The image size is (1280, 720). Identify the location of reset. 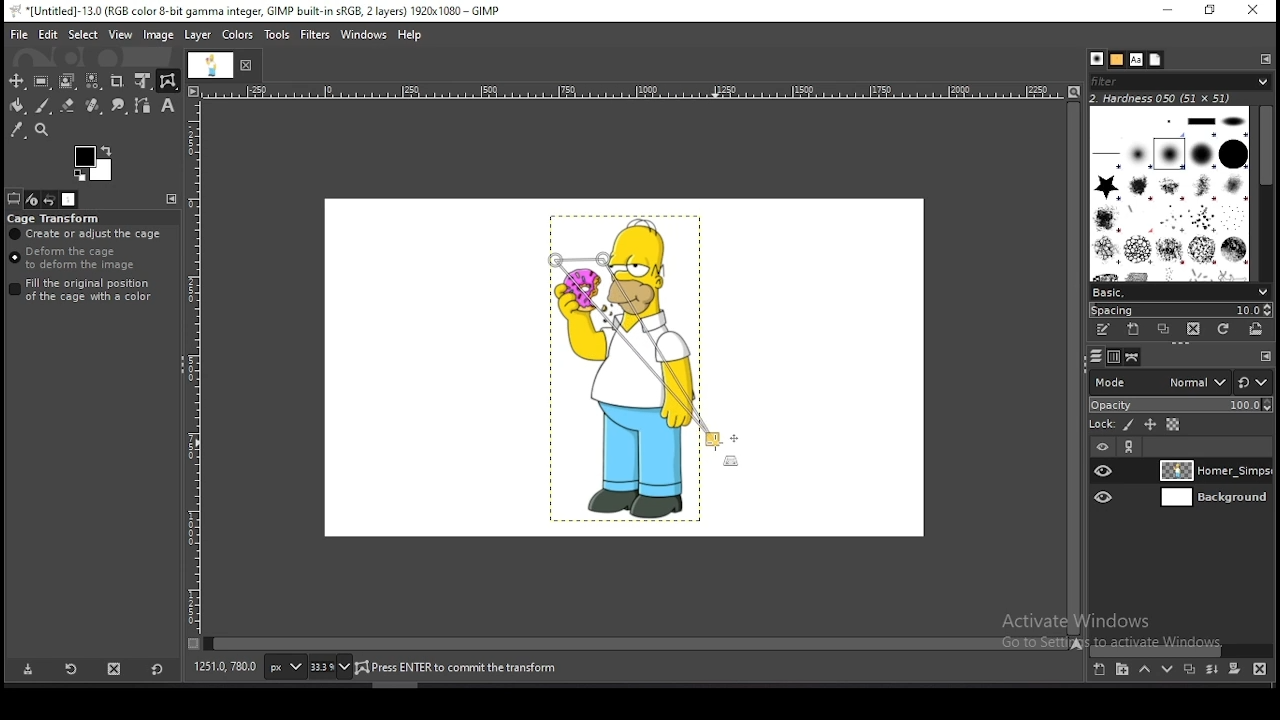
(156, 671).